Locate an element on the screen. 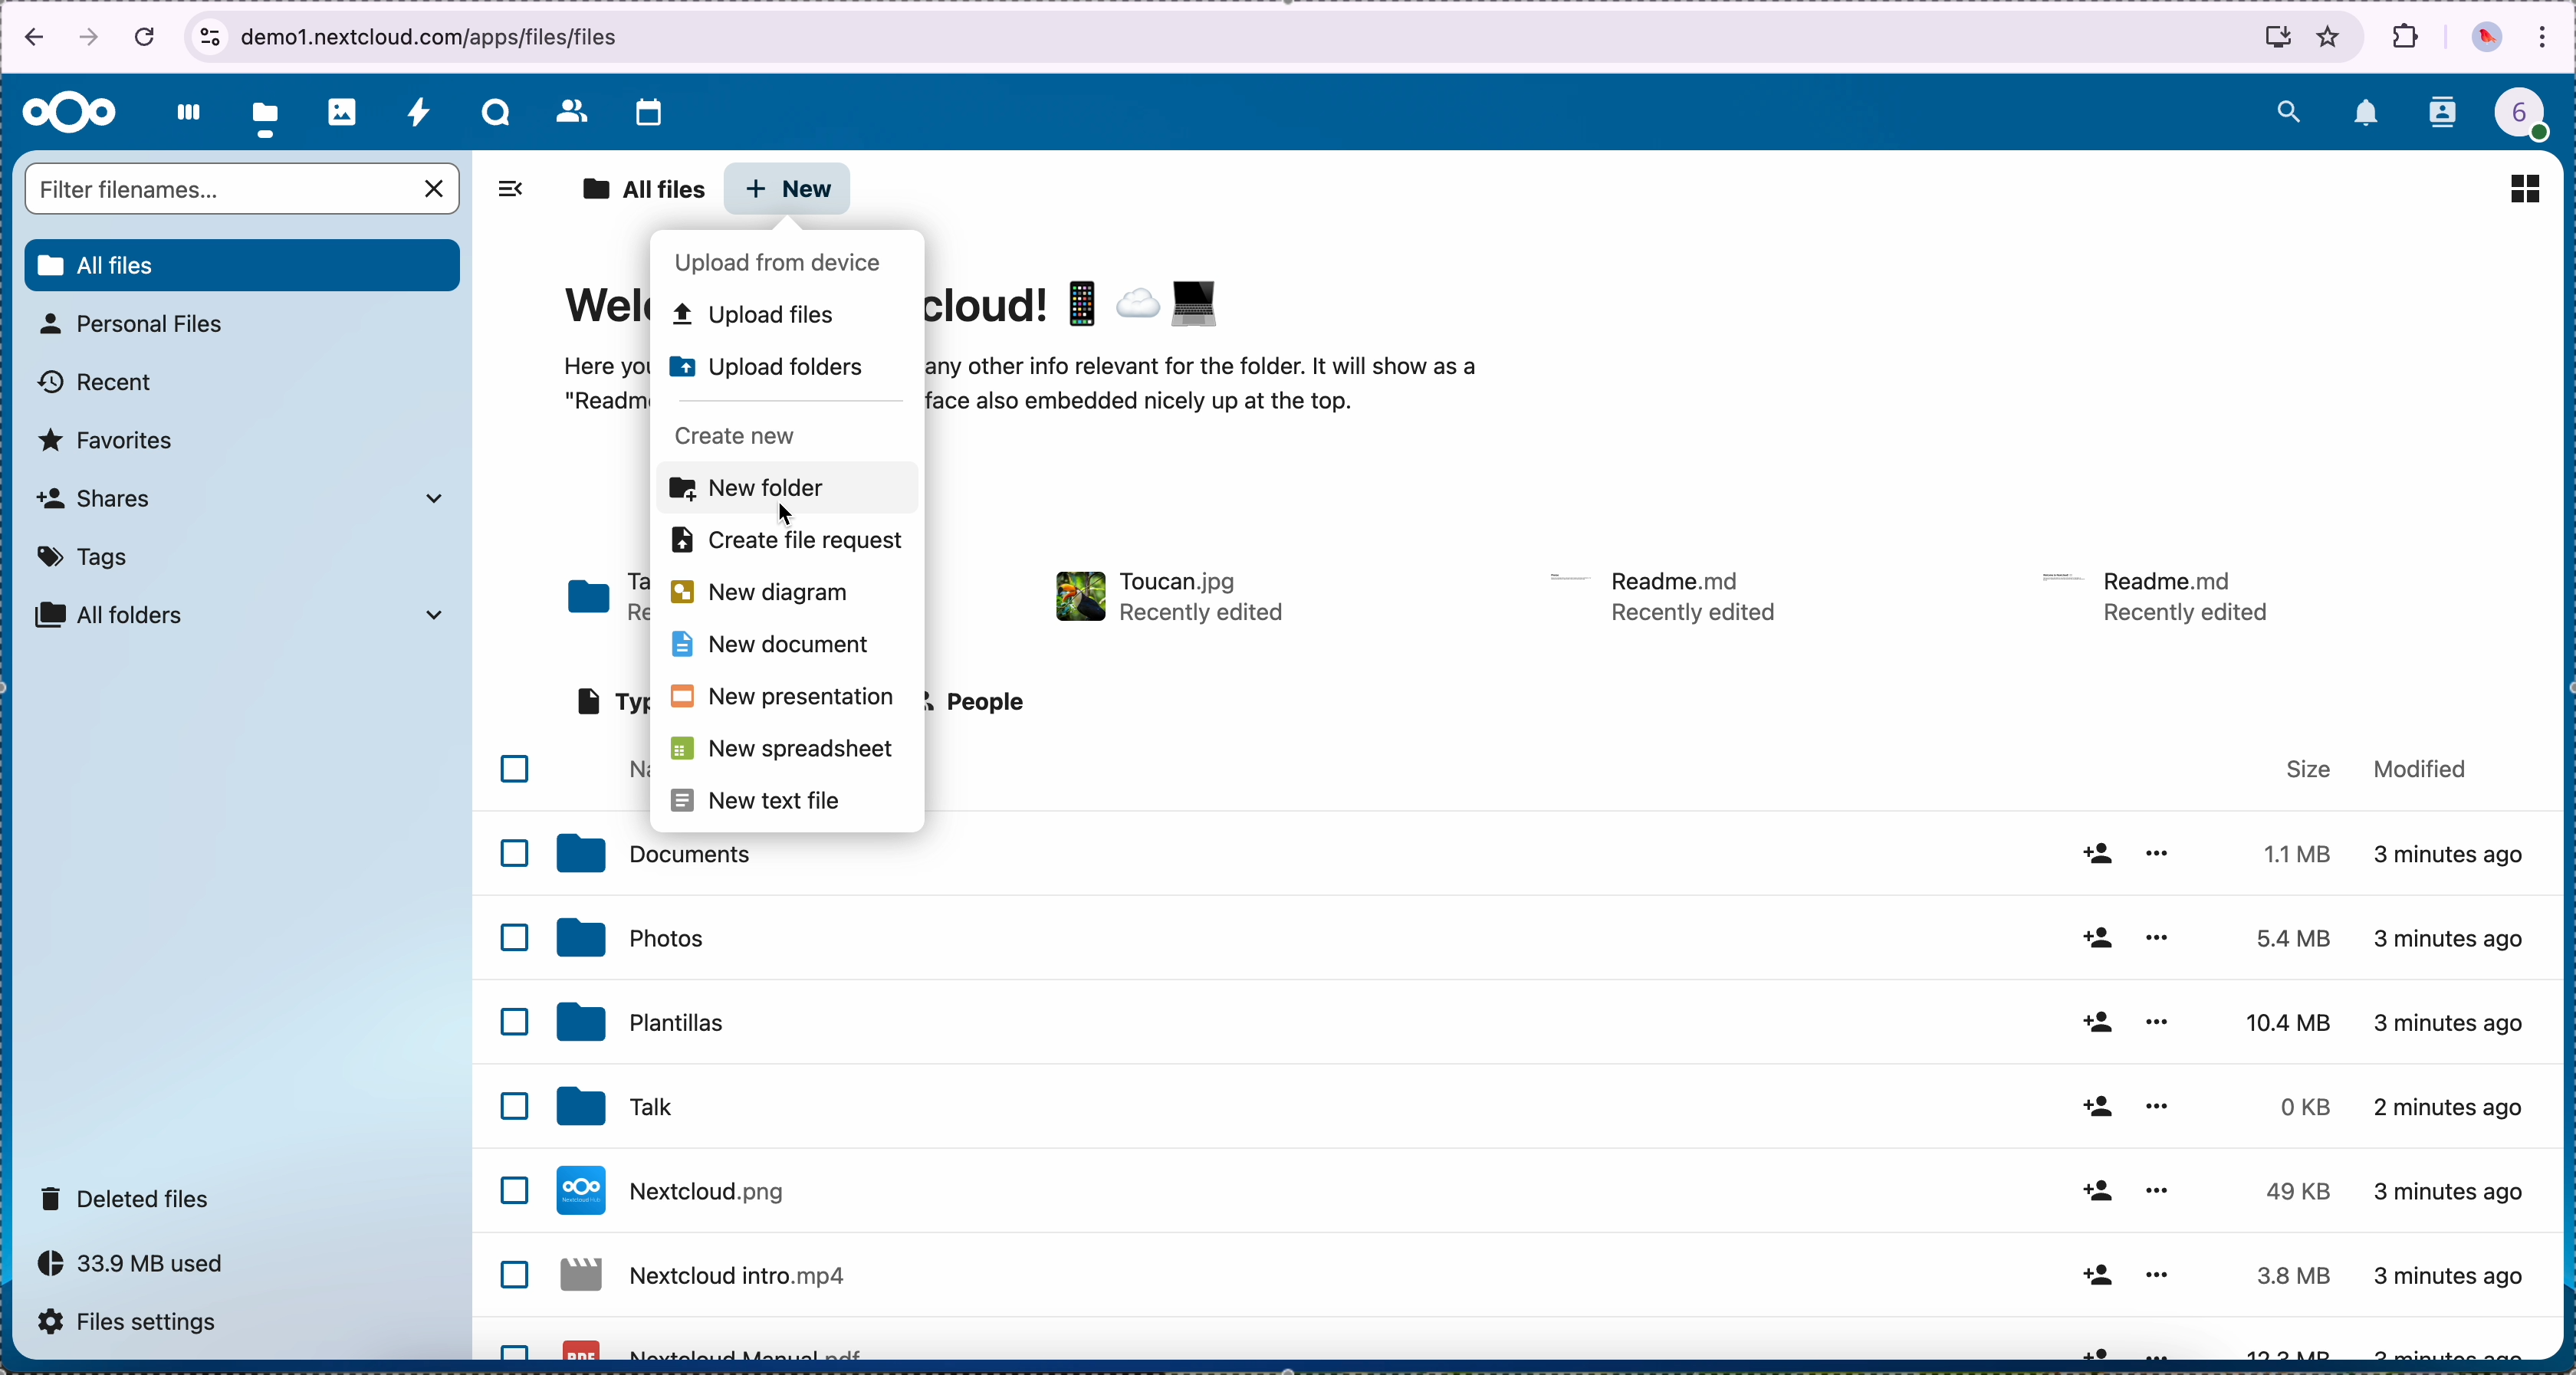 Image resolution: width=2576 pixels, height=1375 pixels. more options is located at coordinates (2162, 853).